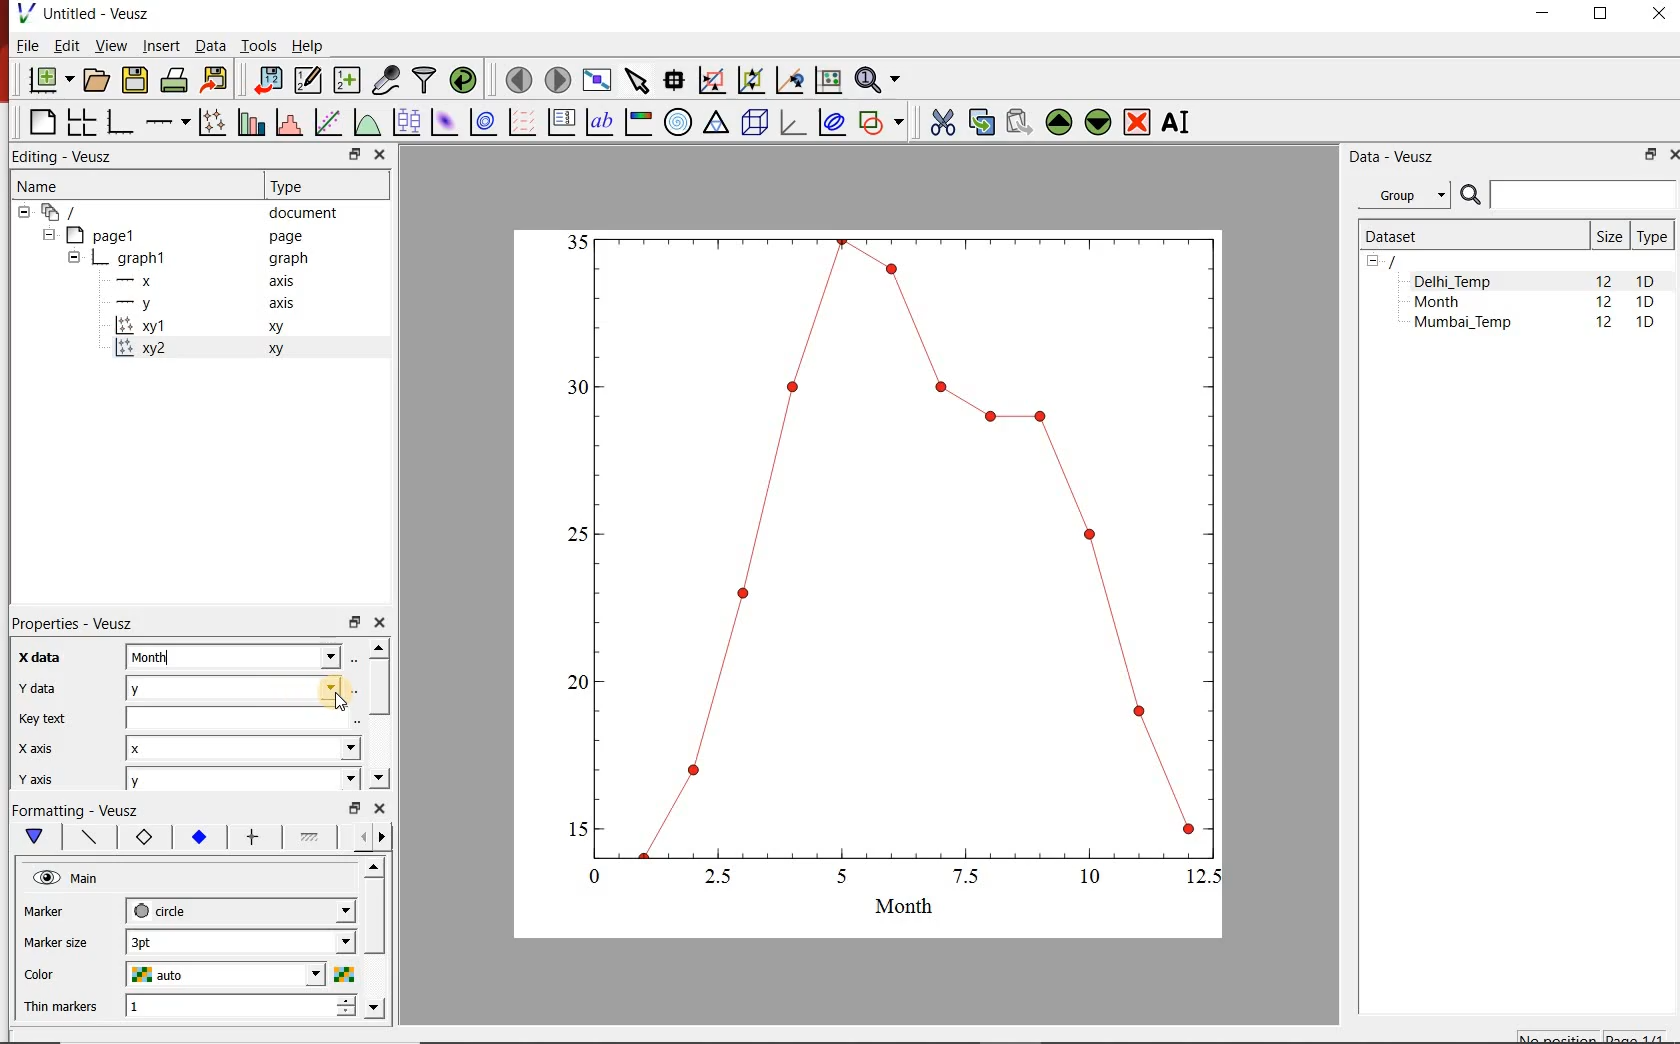 The image size is (1680, 1044). I want to click on 1, so click(241, 1008).